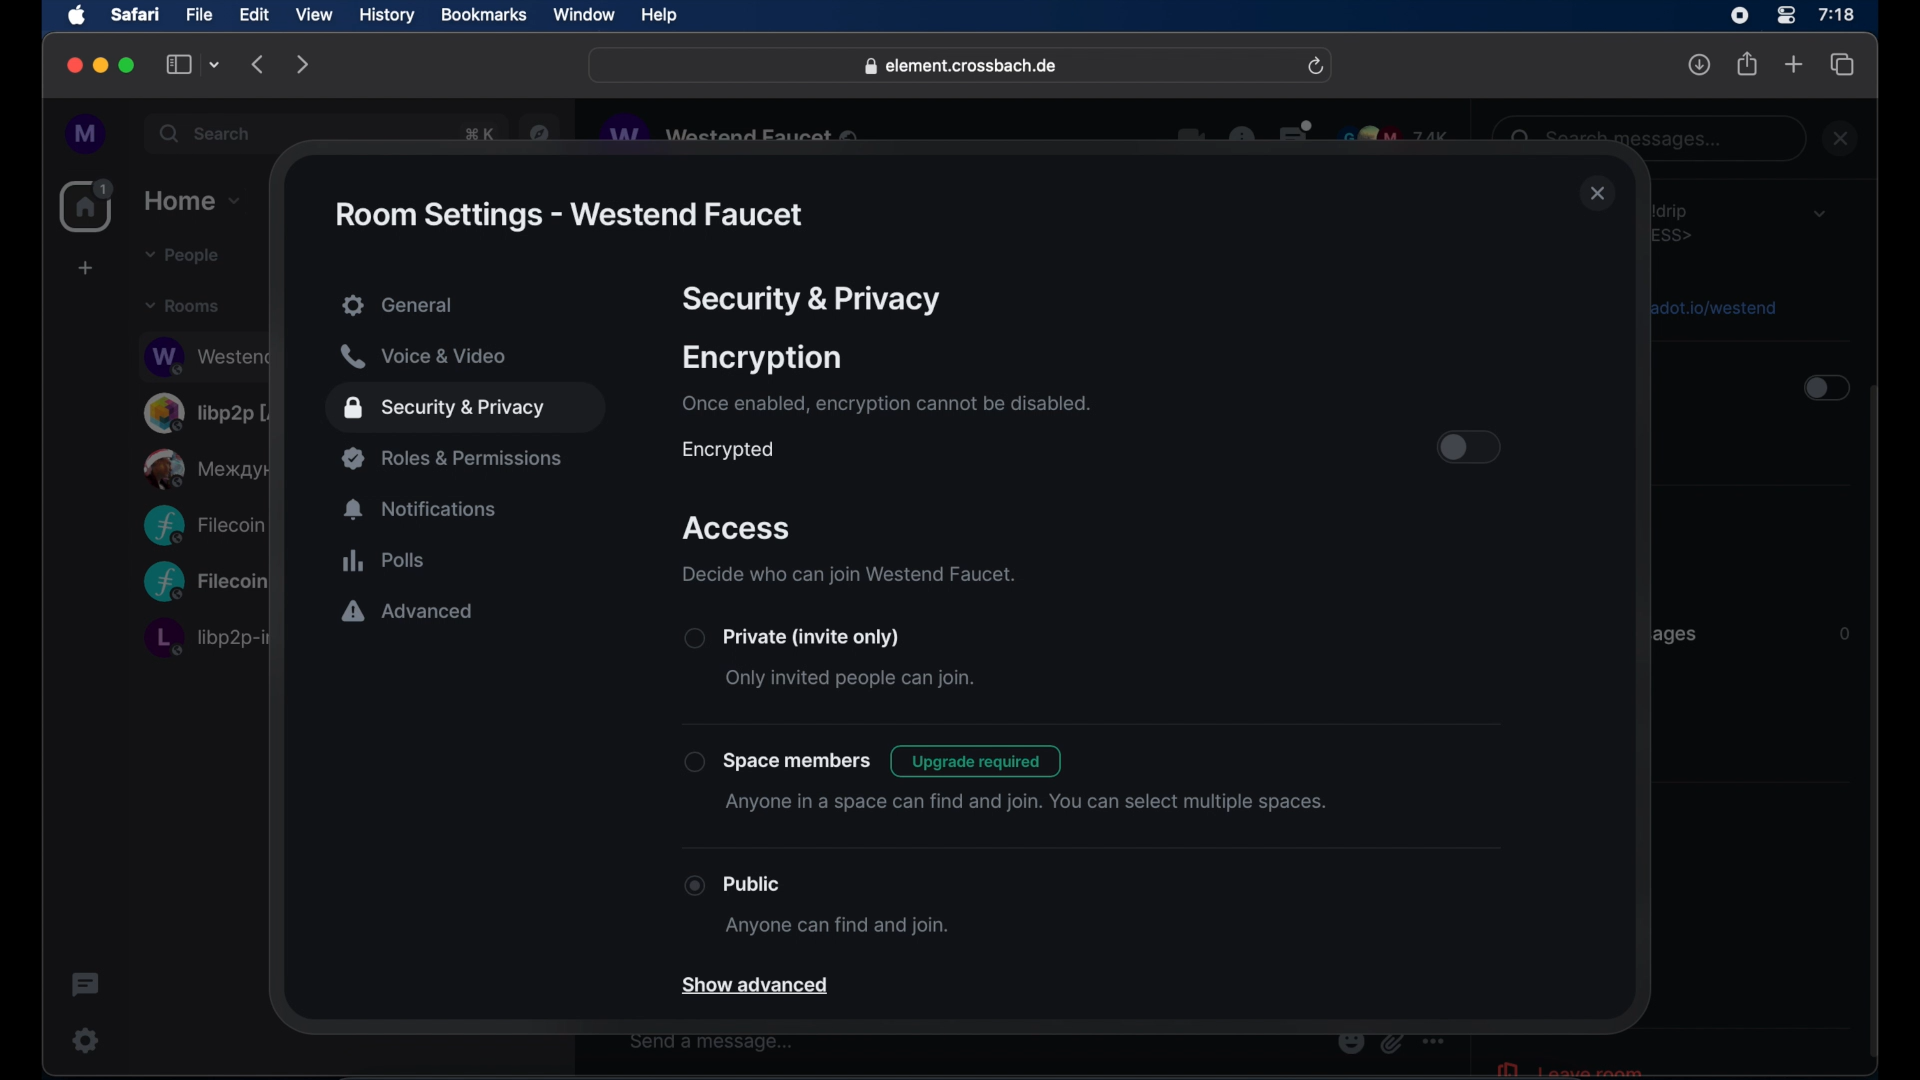 Image resolution: width=1920 pixels, height=1080 pixels. What do you see at coordinates (85, 268) in the screenshot?
I see `create space` at bounding box center [85, 268].